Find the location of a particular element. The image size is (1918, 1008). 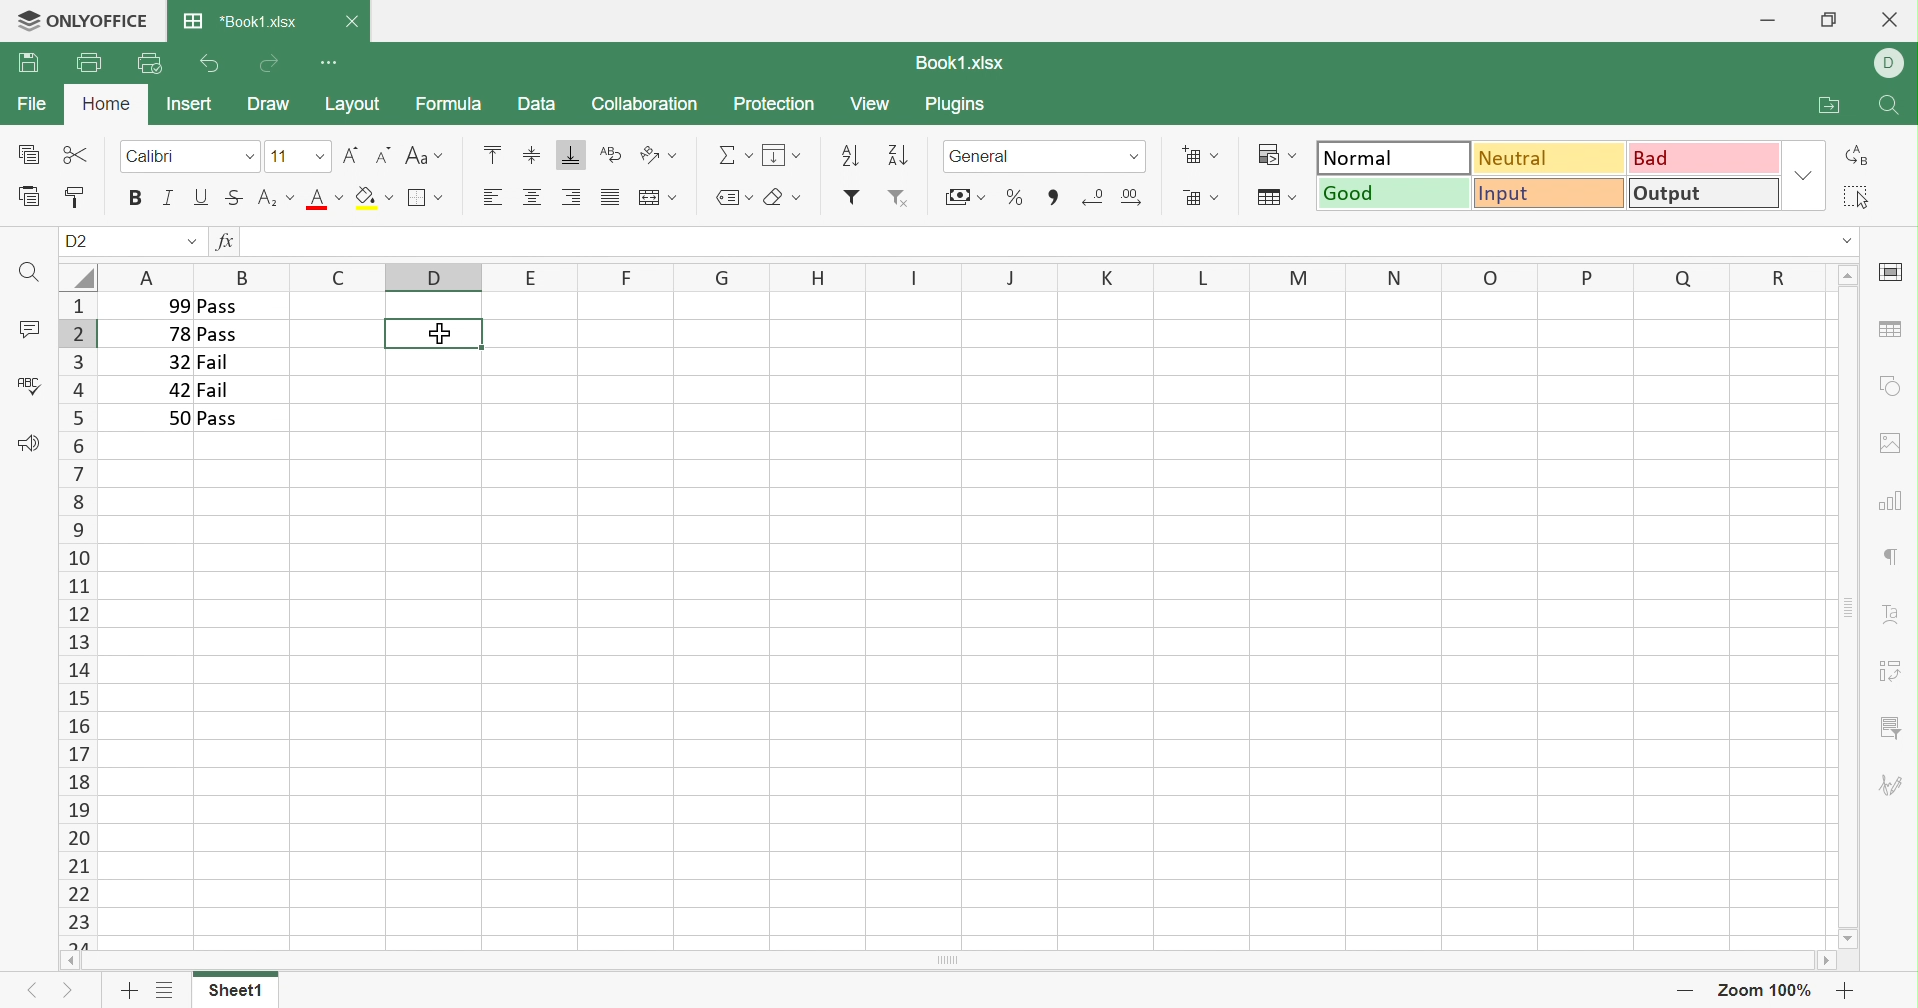

Data is located at coordinates (534, 102).